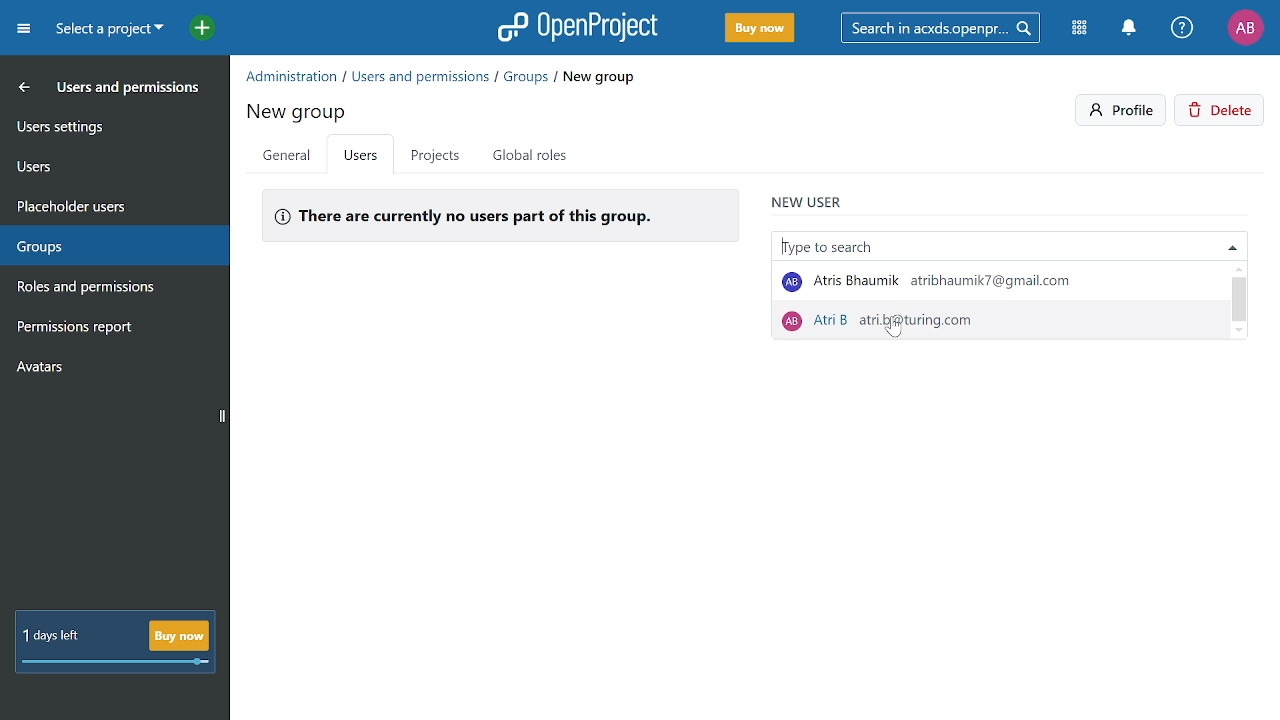 This screenshot has width=1280, height=720. What do you see at coordinates (442, 75) in the screenshot?
I see `Path` at bounding box center [442, 75].